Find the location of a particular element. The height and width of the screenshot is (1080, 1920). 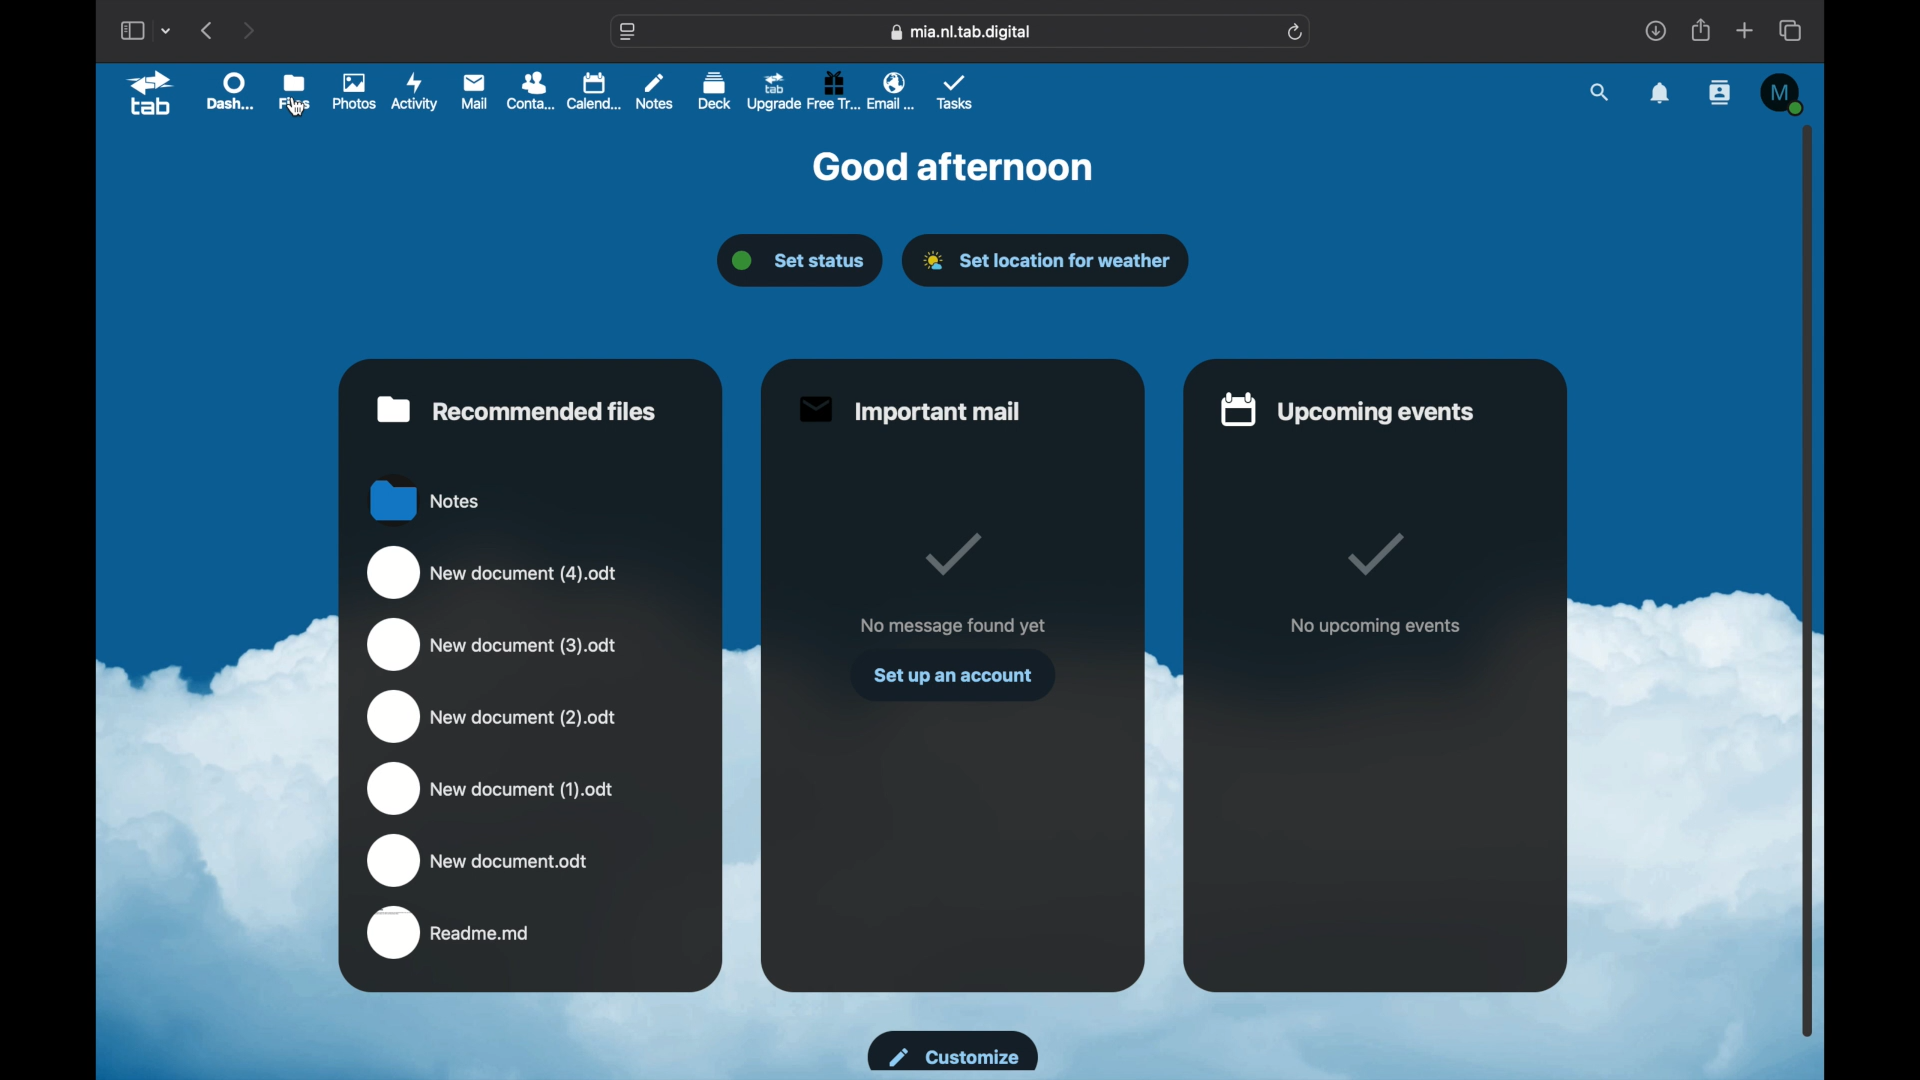

new tab is located at coordinates (1745, 30).